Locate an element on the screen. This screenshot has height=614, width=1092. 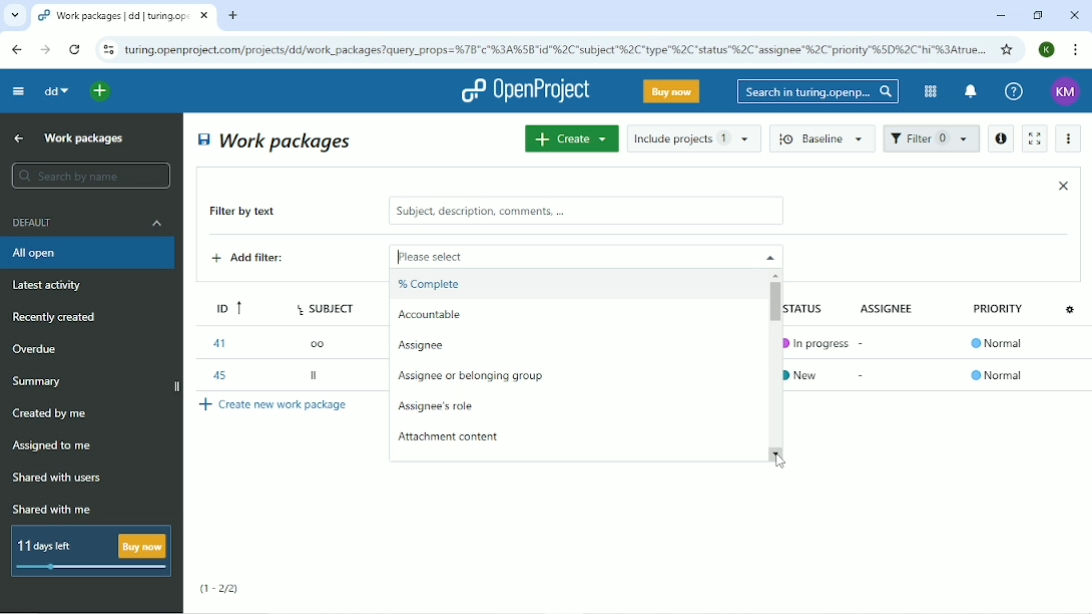
41 is located at coordinates (218, 343).